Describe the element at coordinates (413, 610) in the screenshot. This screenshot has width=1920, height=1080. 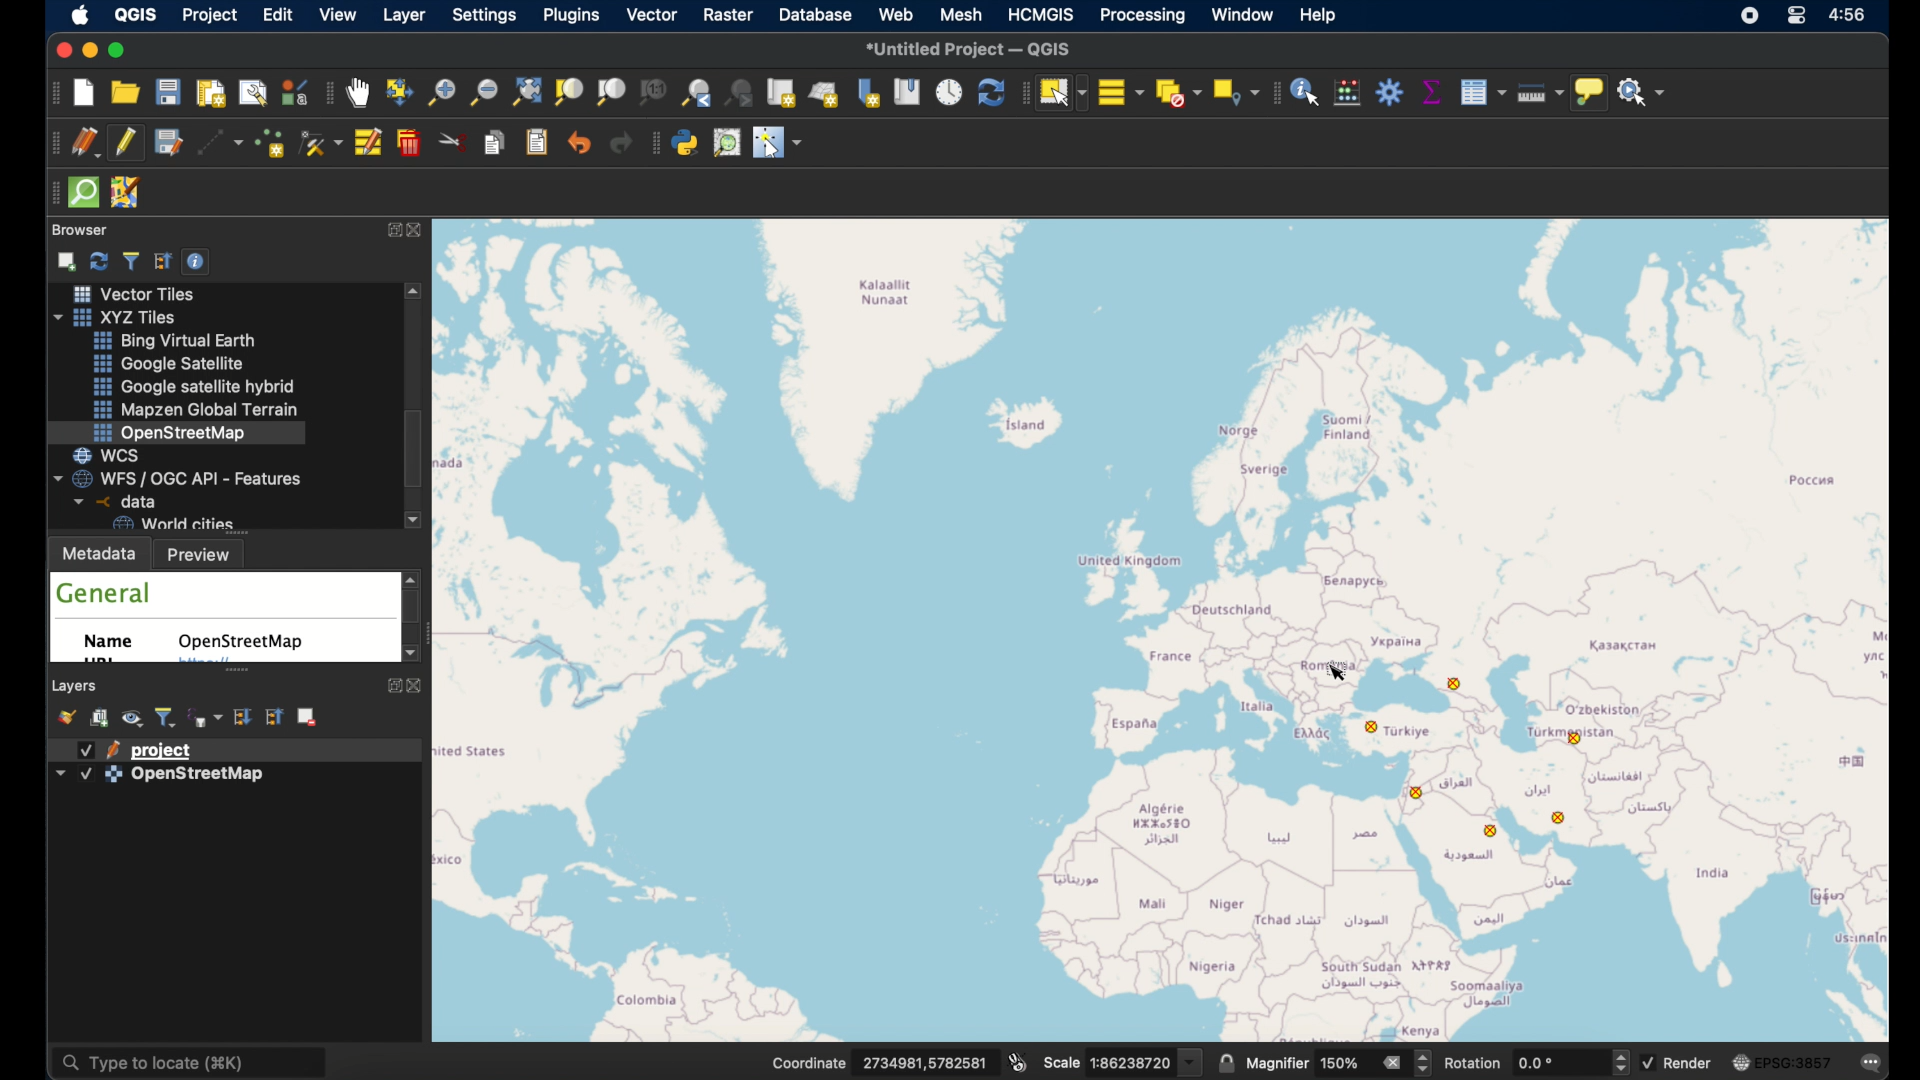
I see `scroll box` at that location.